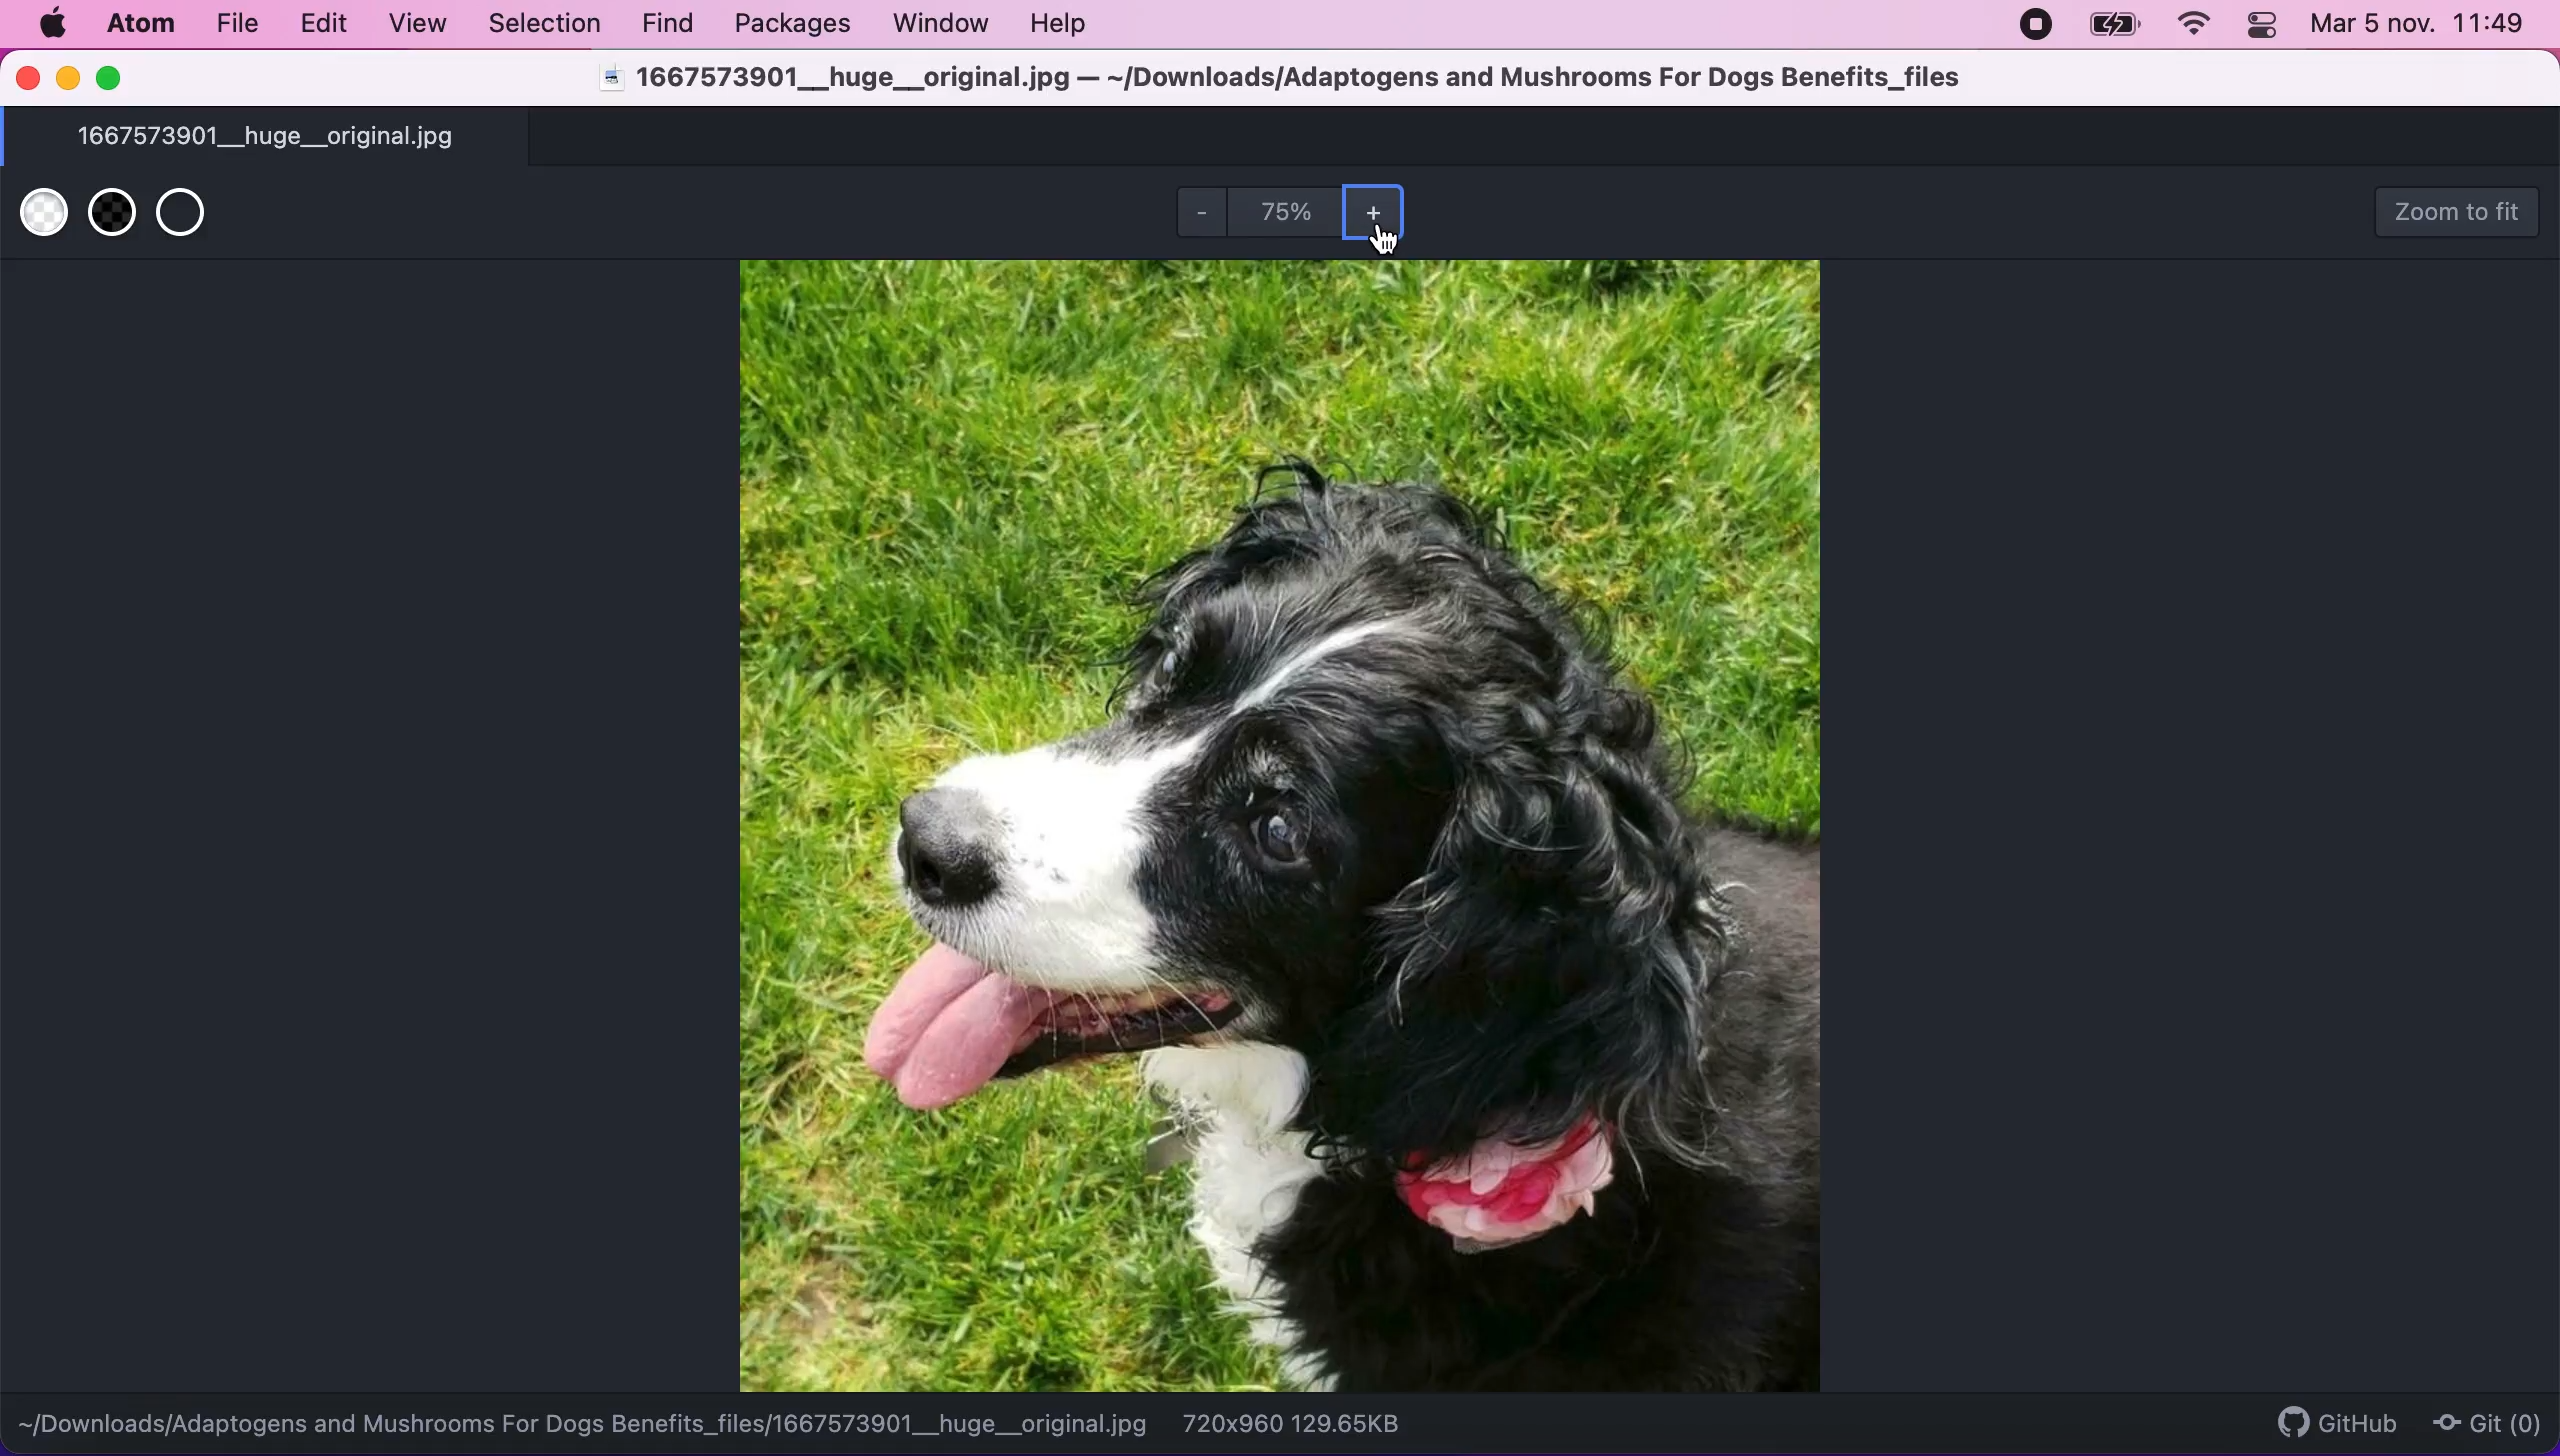  I want to click on mar 5 nov, 11:49, so click(2419, 28).